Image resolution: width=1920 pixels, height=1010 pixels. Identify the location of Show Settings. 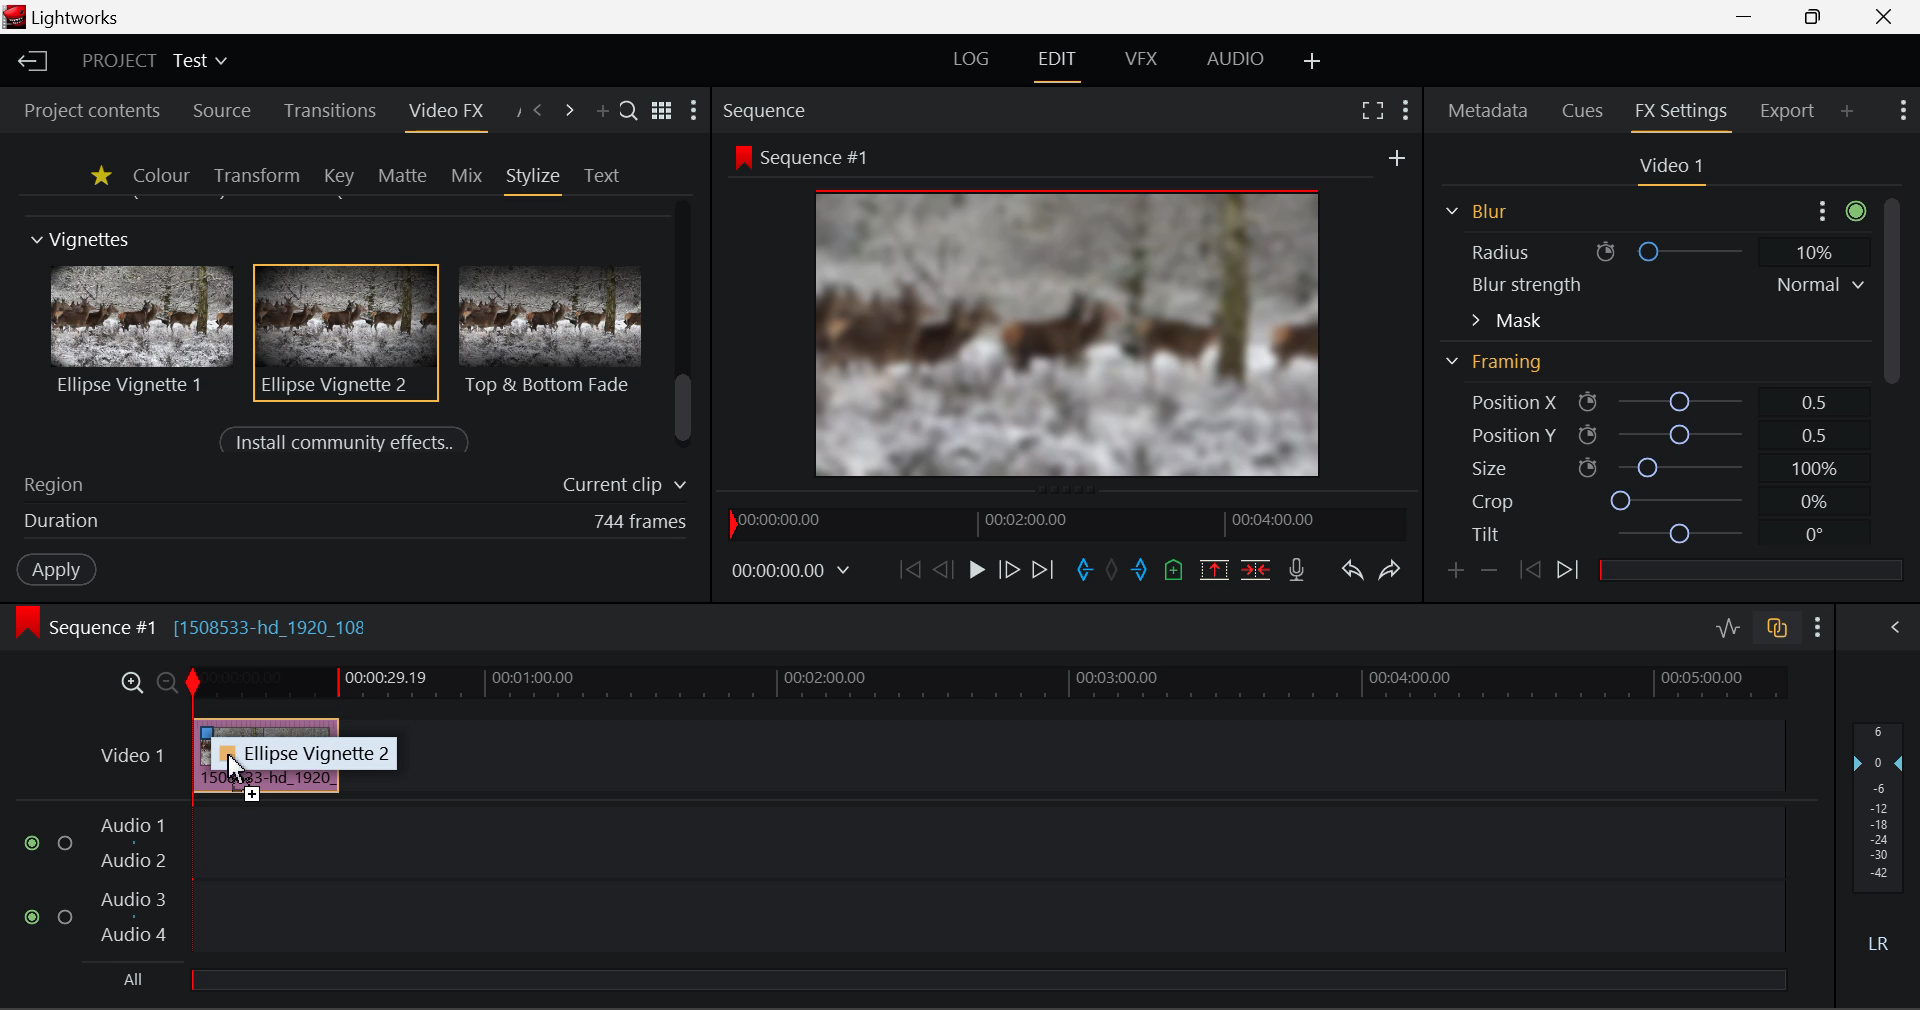
(1818, 624).